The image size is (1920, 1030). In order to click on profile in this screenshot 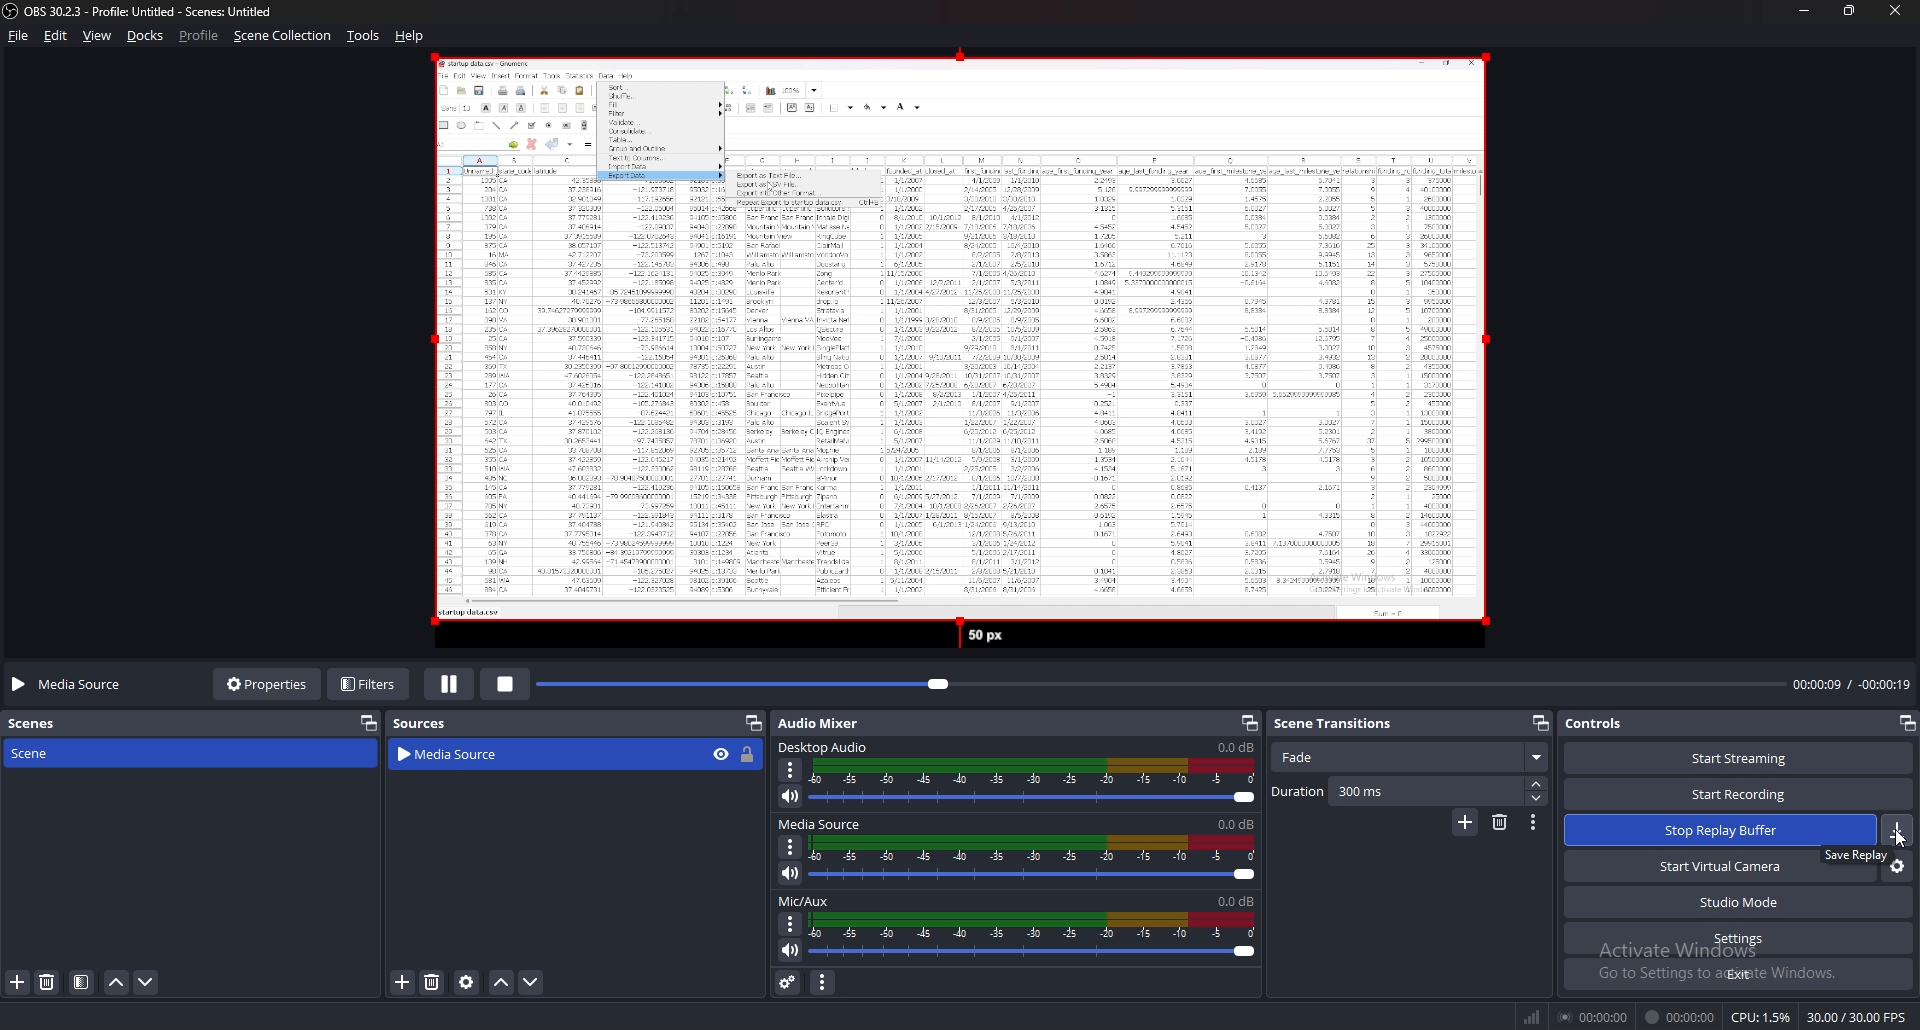, I will do `click(199, 35)`.